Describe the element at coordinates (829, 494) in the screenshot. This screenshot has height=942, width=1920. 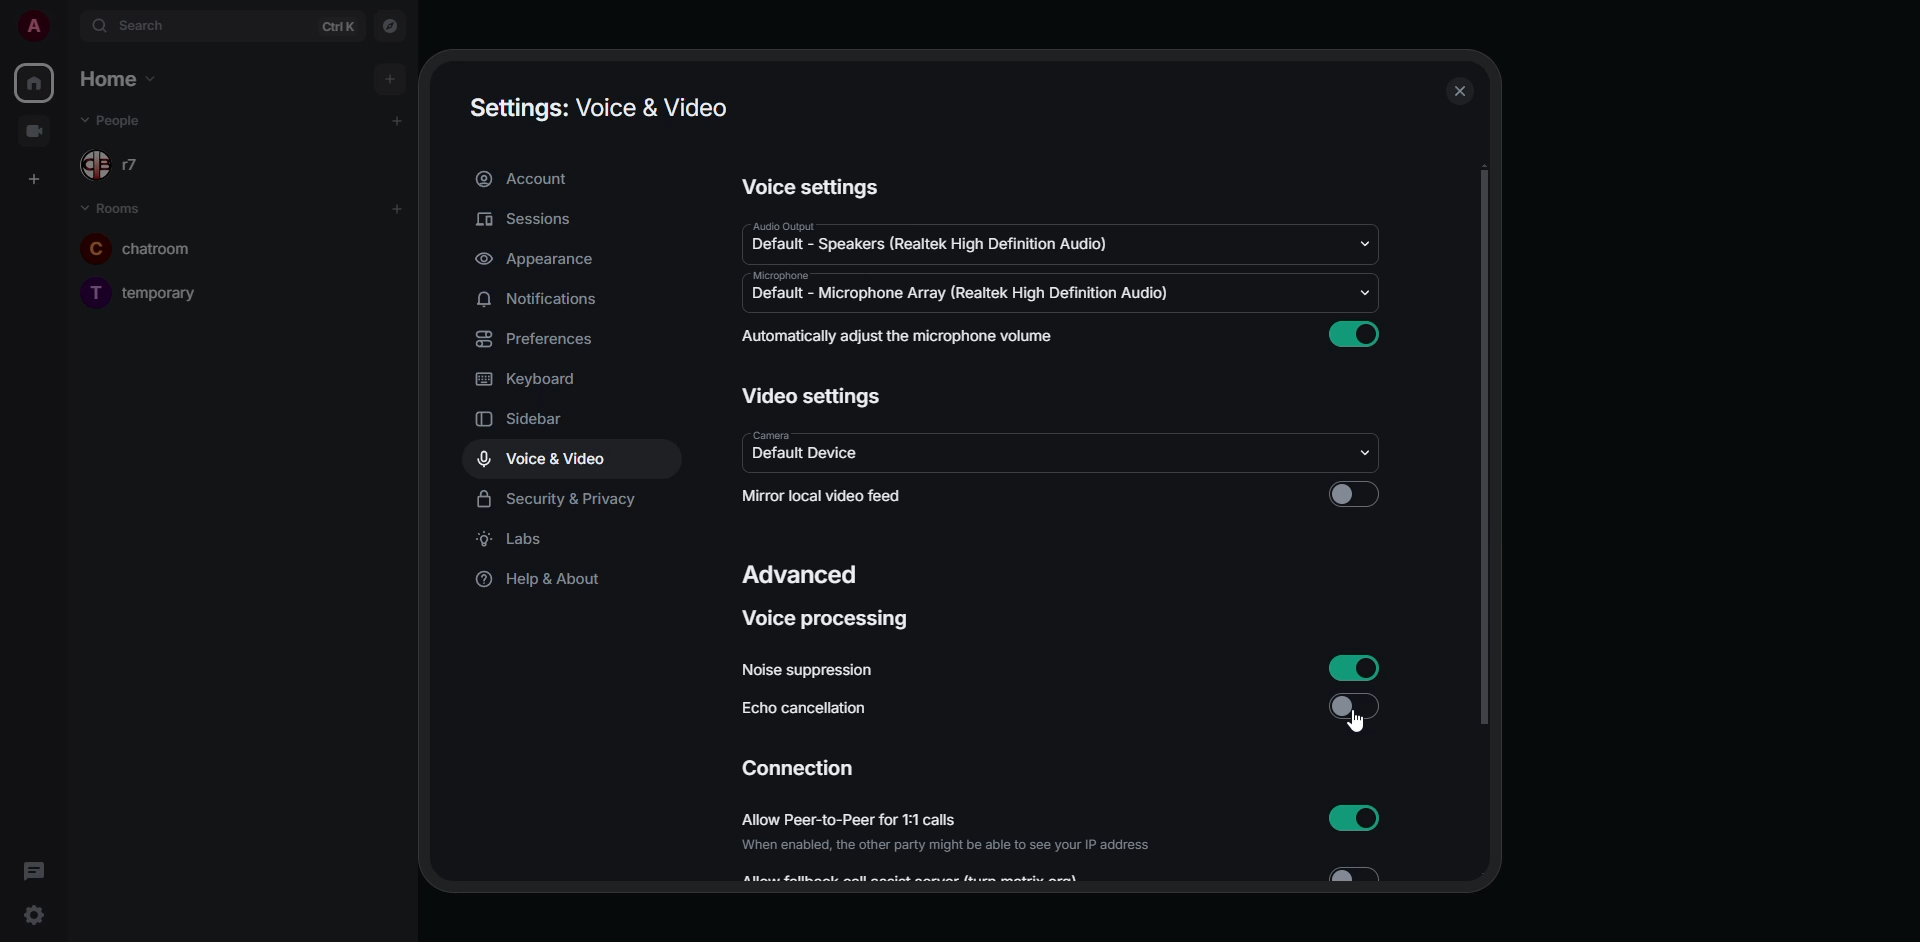
I see `mirror local video feed` at that location.